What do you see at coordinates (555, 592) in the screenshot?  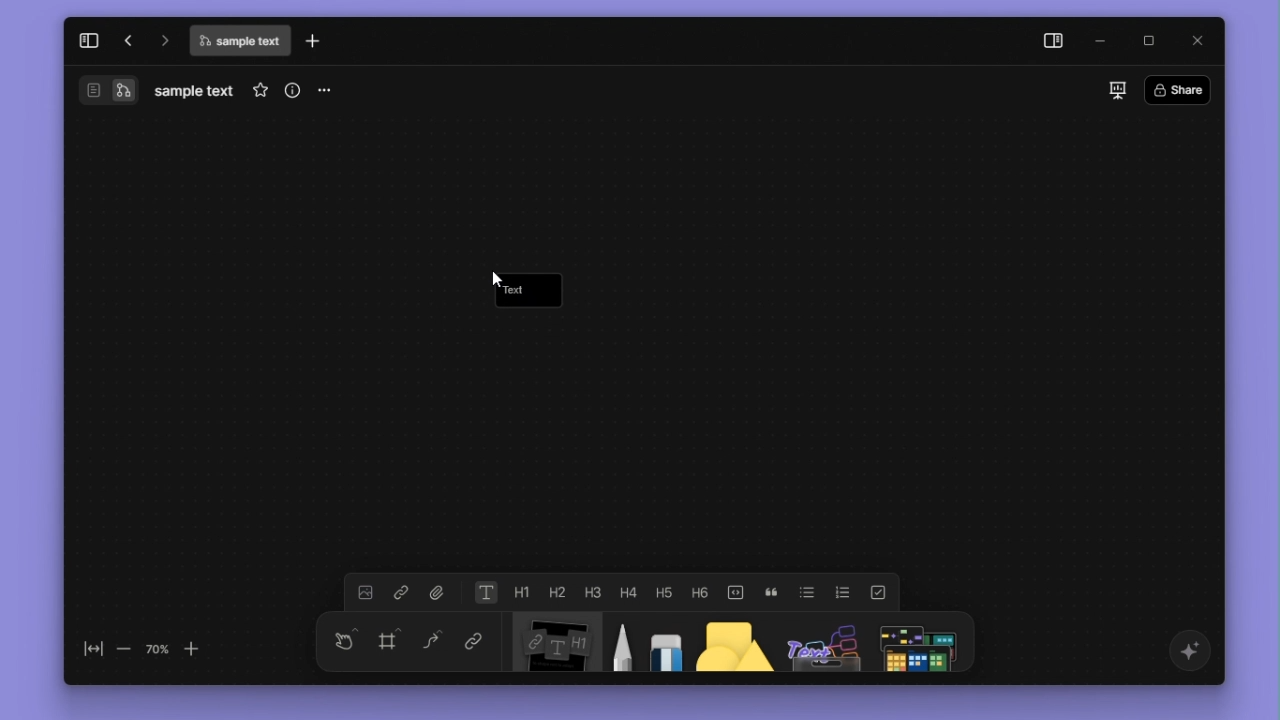 I see `heading 2` at bounding box center [555, 592].